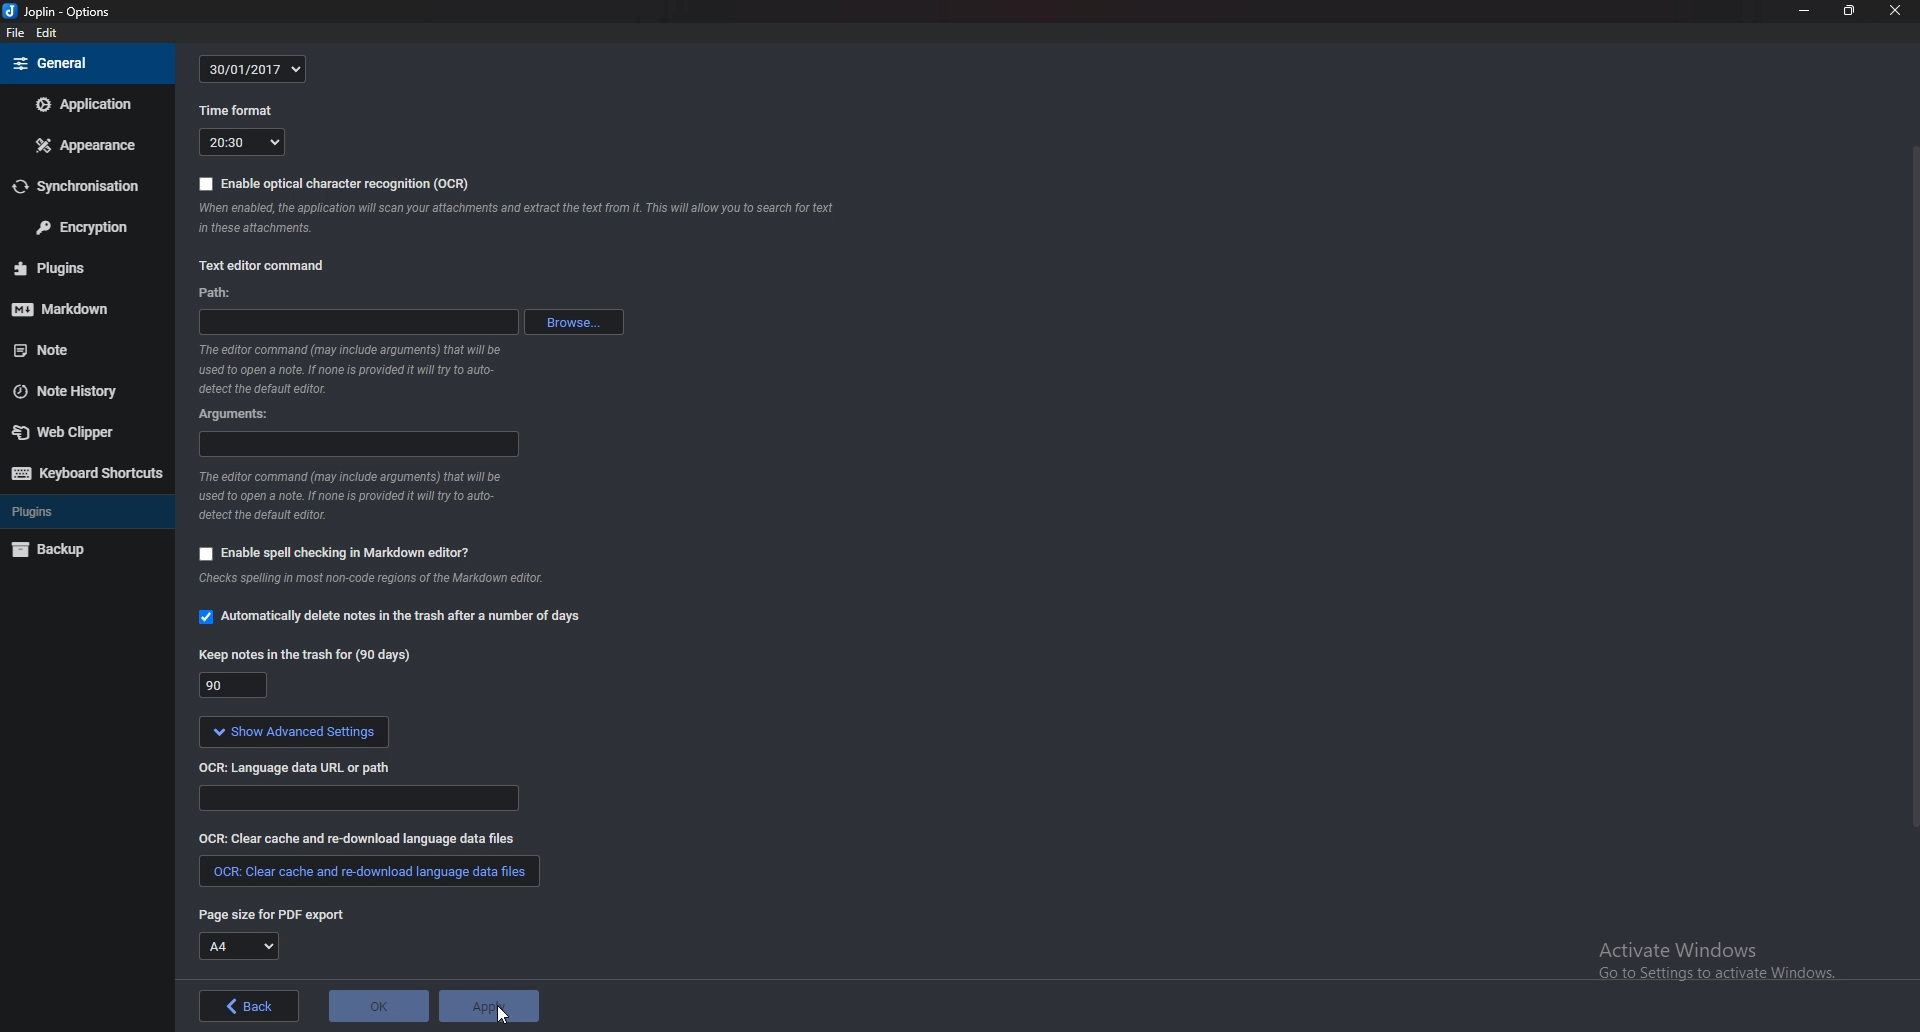 The width and height of the screenshot is (1920, 1032). What do you see at coordinates (1701, 964) in the screenshot?
I see `activate windows` at bounding box center [1701, 964].